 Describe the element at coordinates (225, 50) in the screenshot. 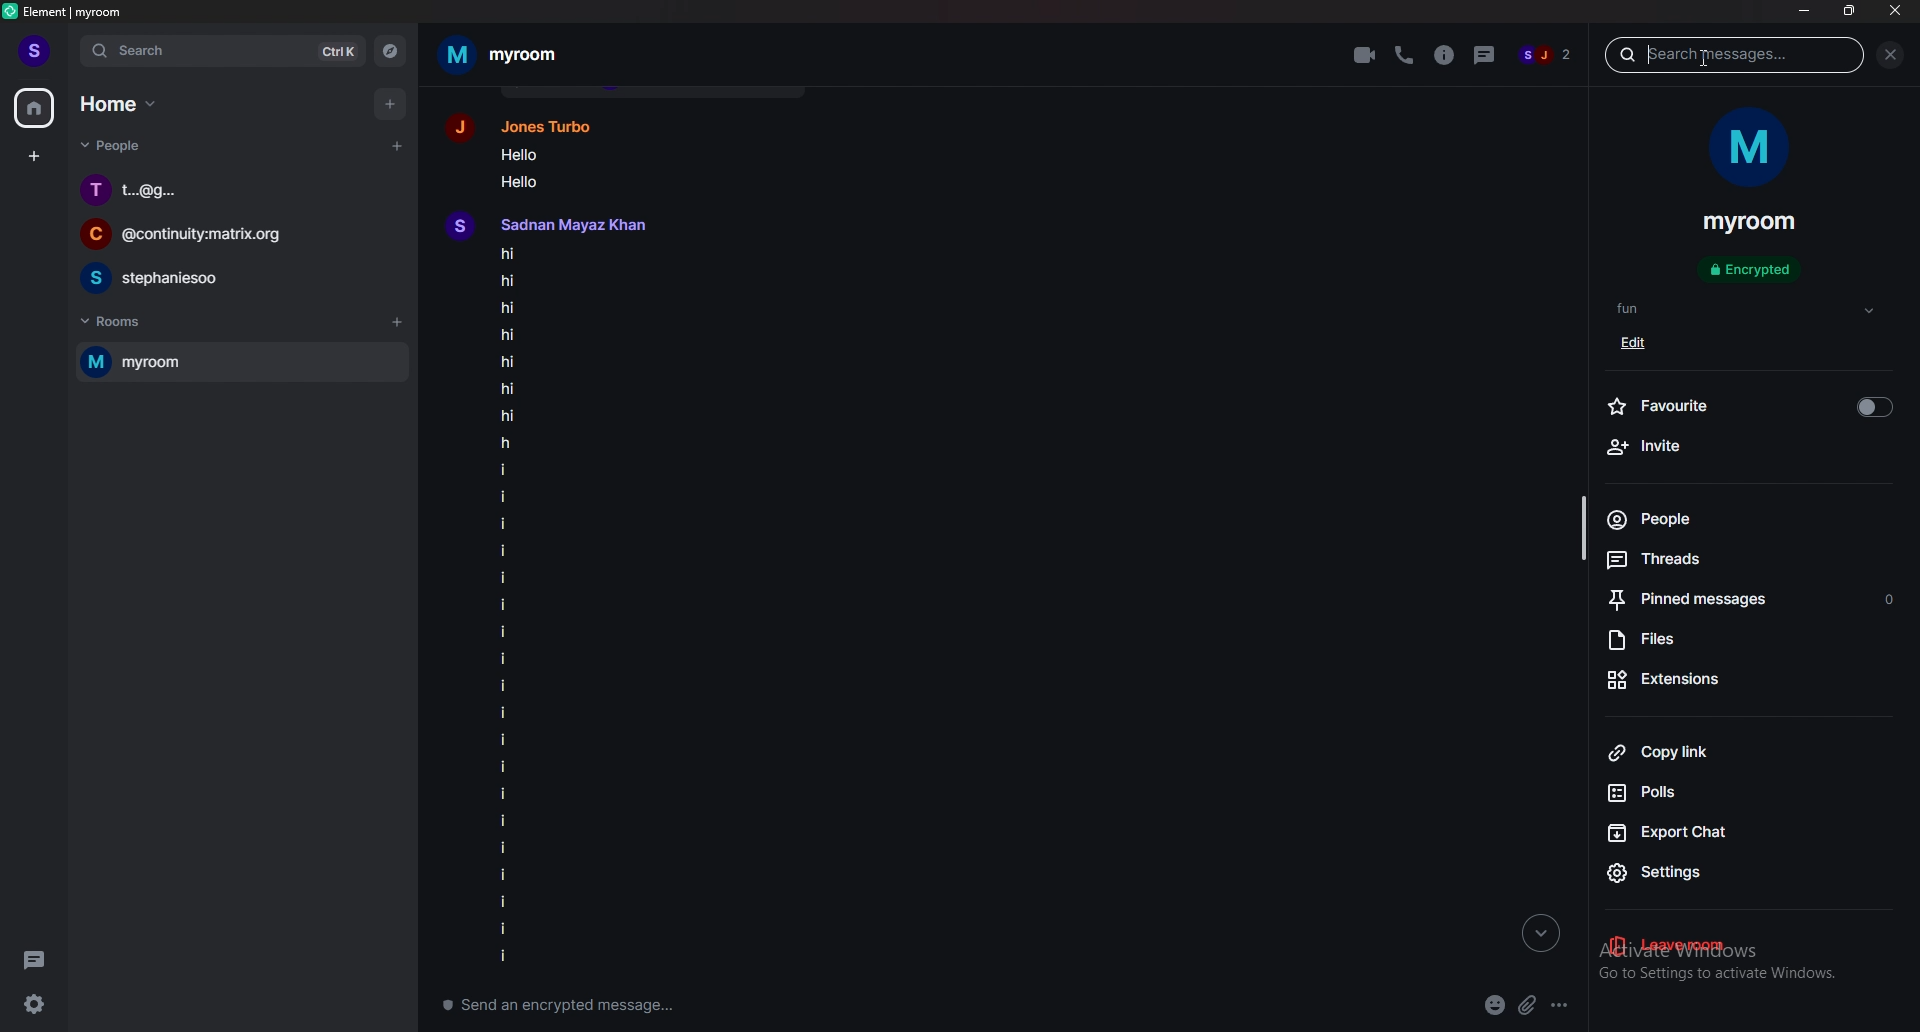

I see `search` at that location.